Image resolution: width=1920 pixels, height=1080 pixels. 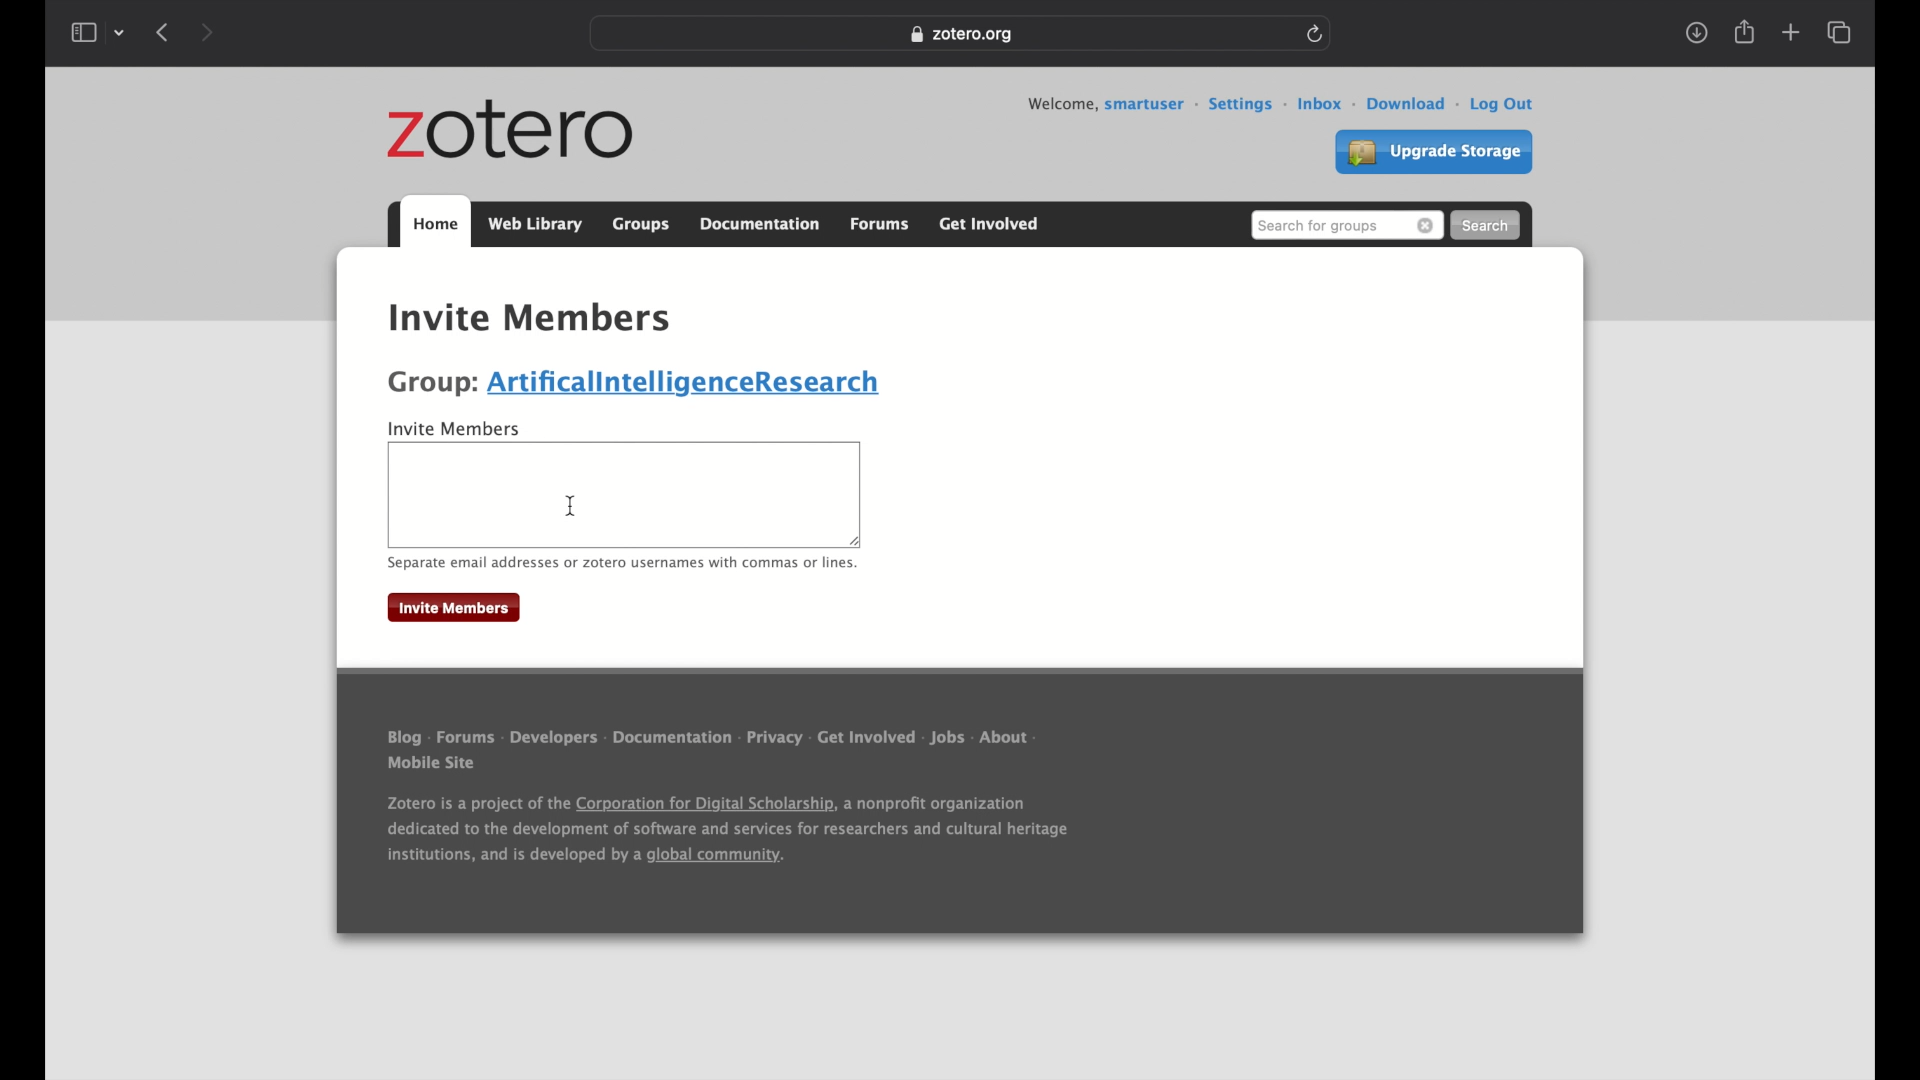 I want to click on groups tab, so click(x=641, y=221).